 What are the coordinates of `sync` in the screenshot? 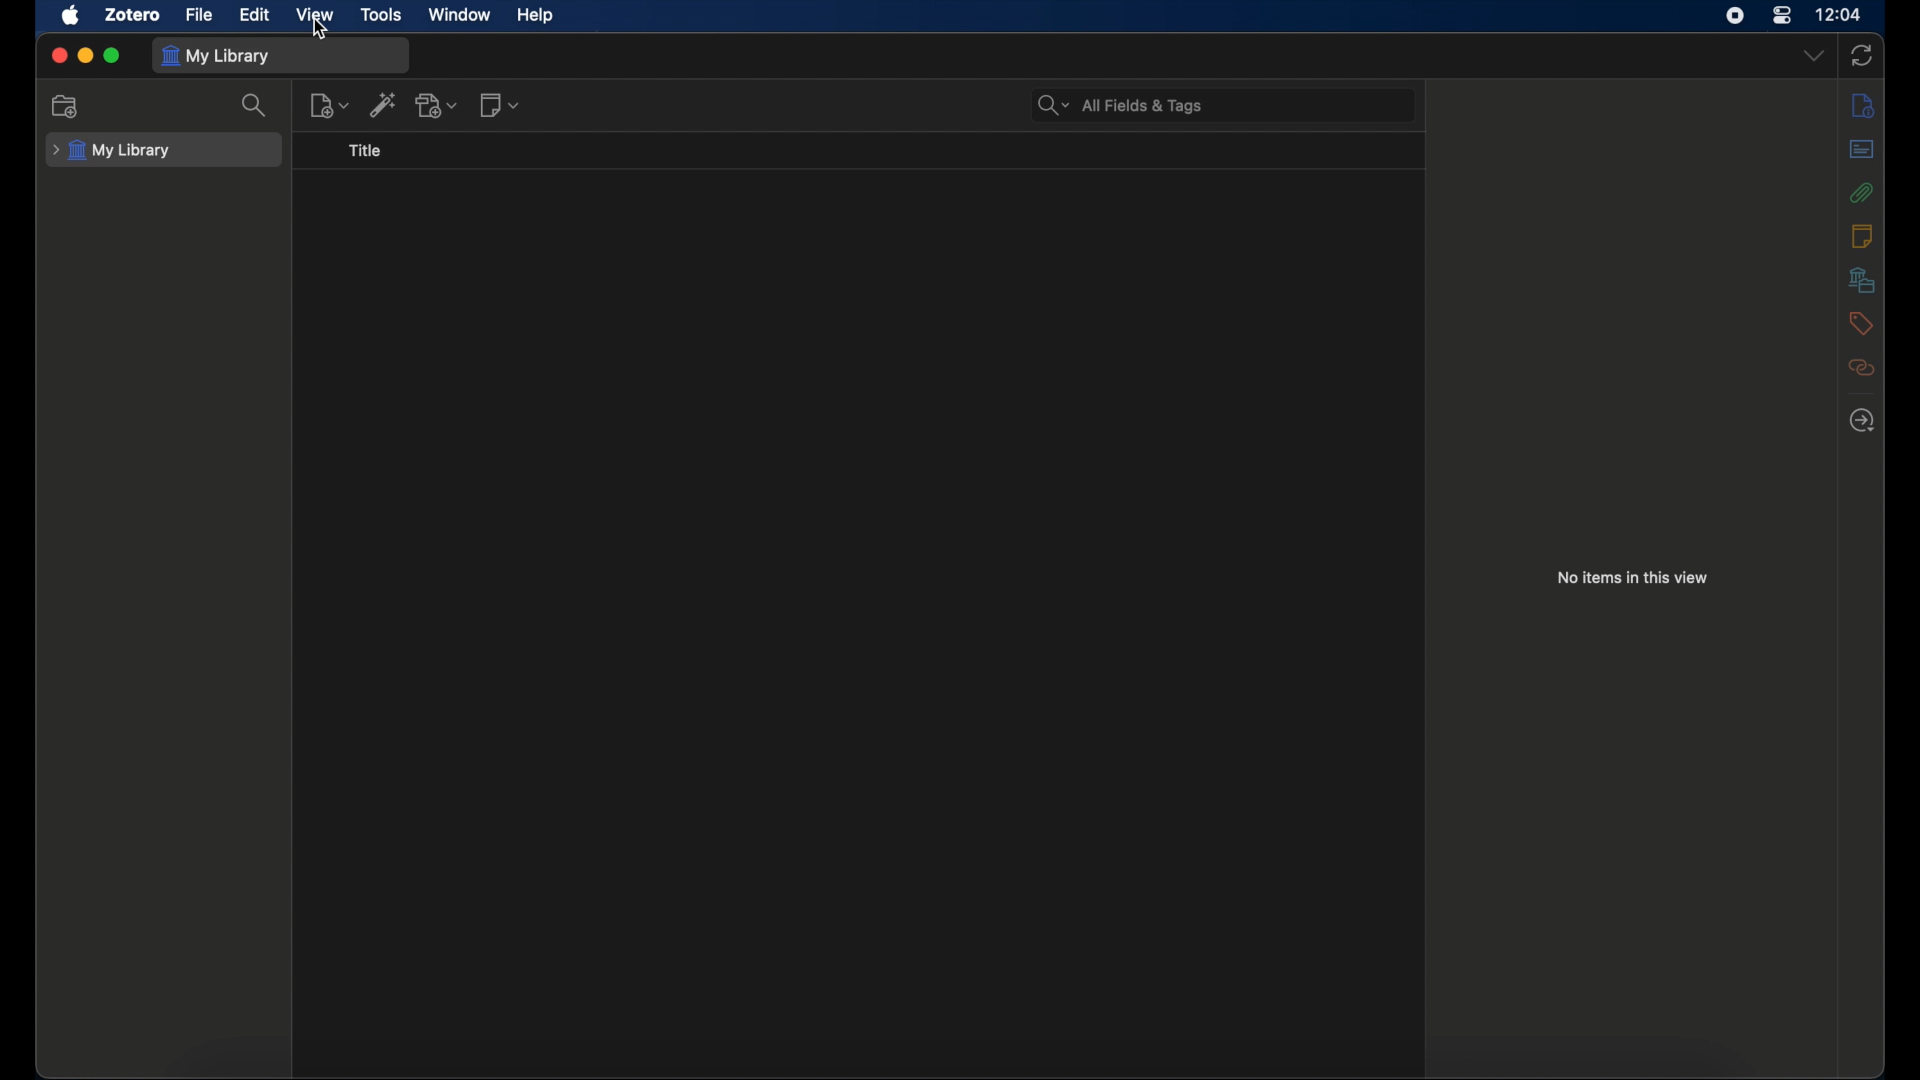 It's located at (1861, 56).